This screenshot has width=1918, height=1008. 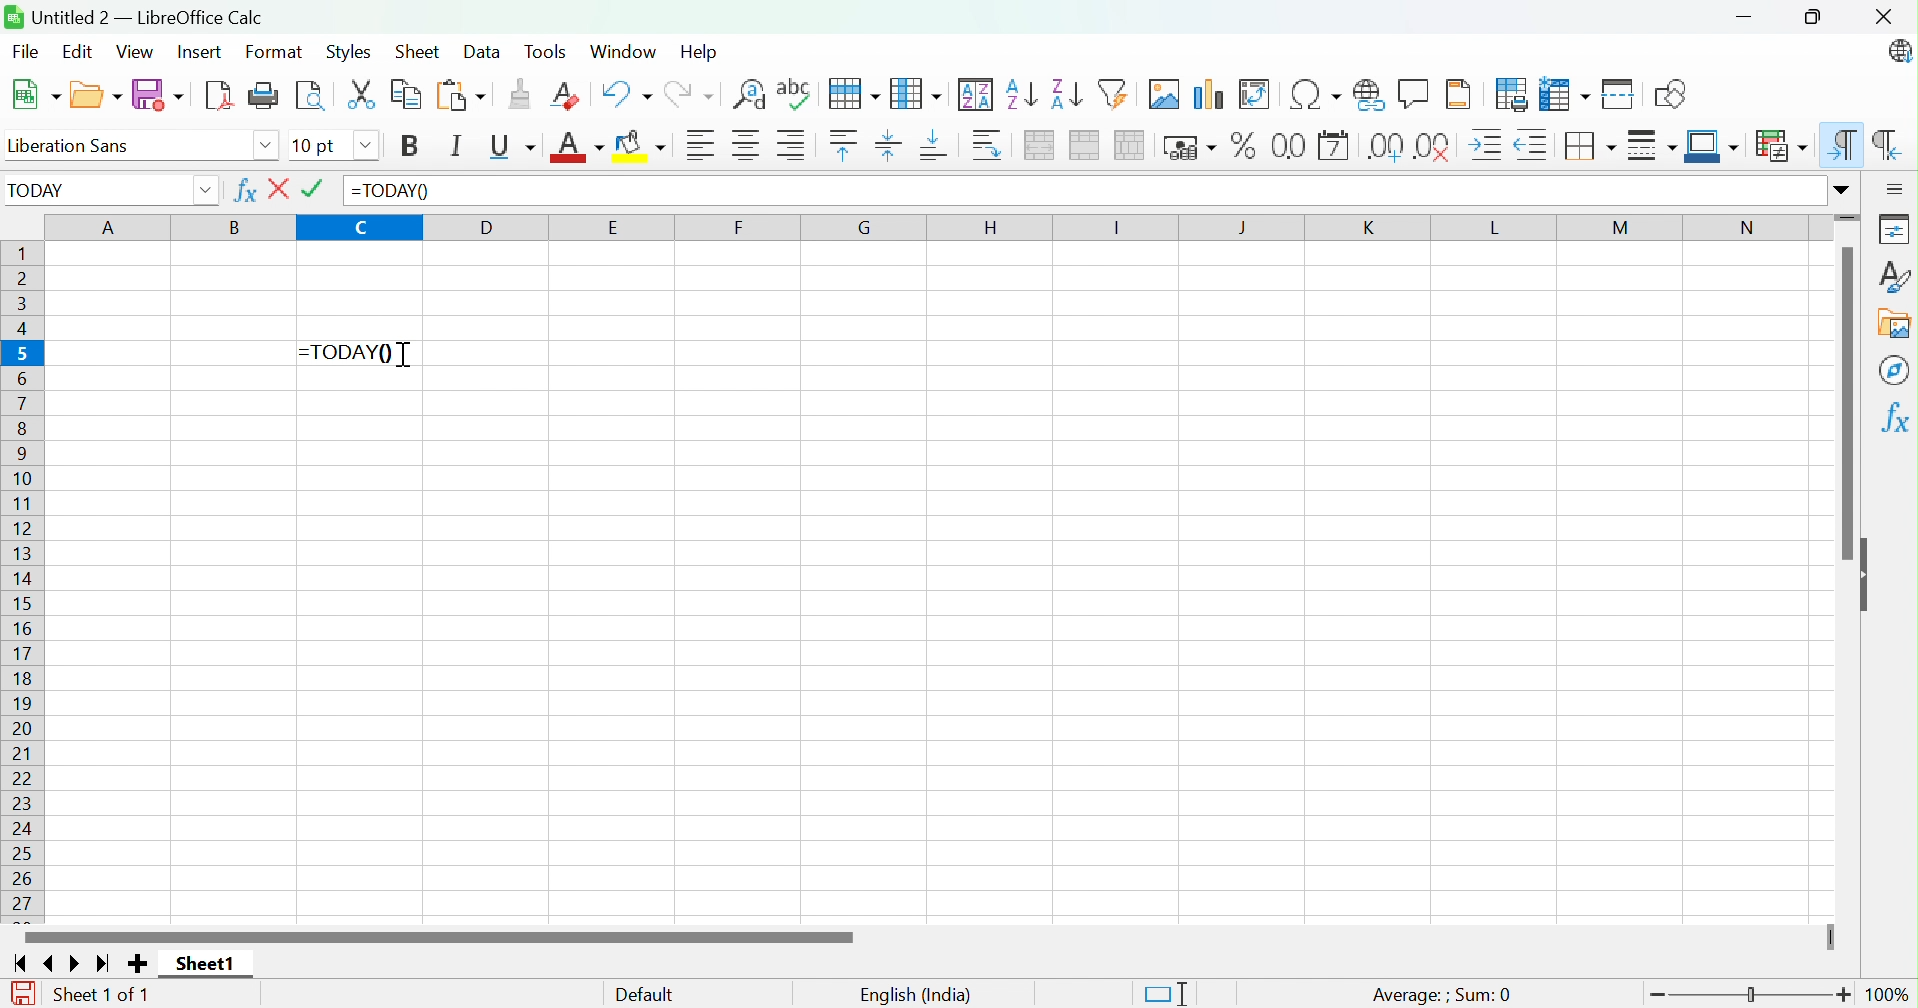 I want to click on Minimize, so click(x=1742, y=19).